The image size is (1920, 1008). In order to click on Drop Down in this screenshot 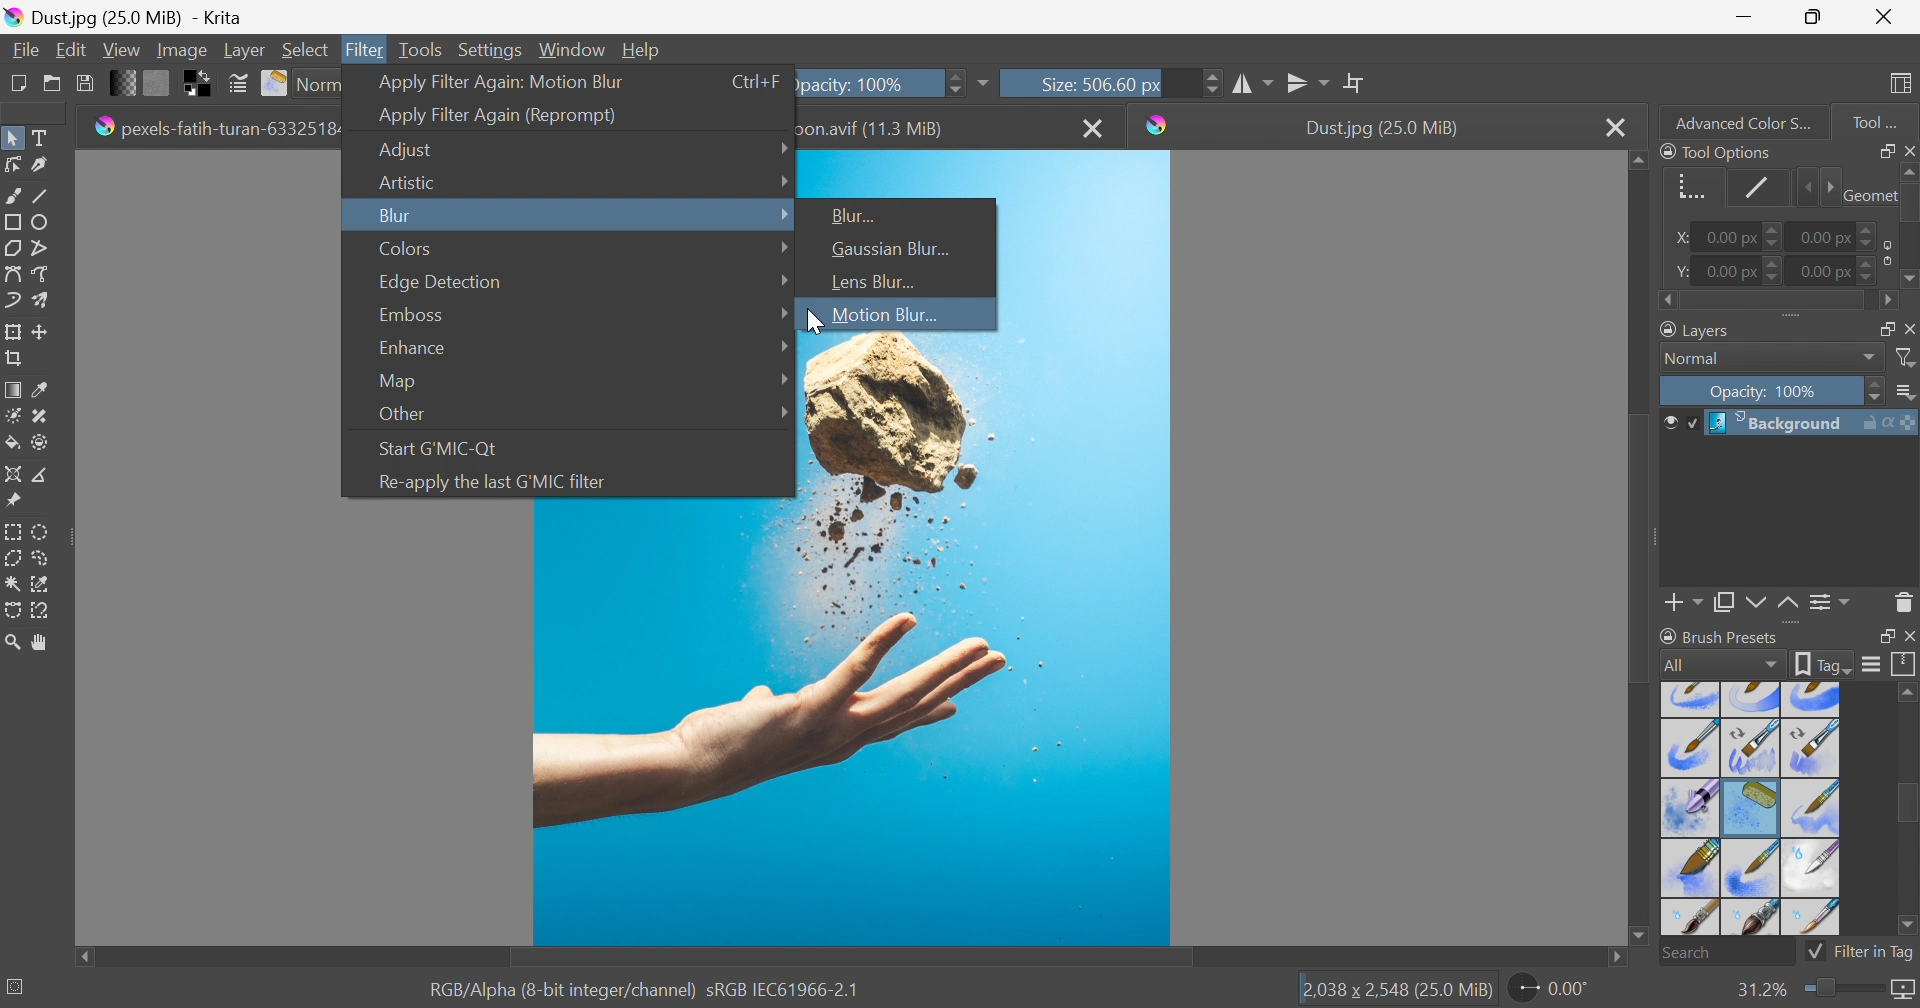, I will do `click(783, 179)`.